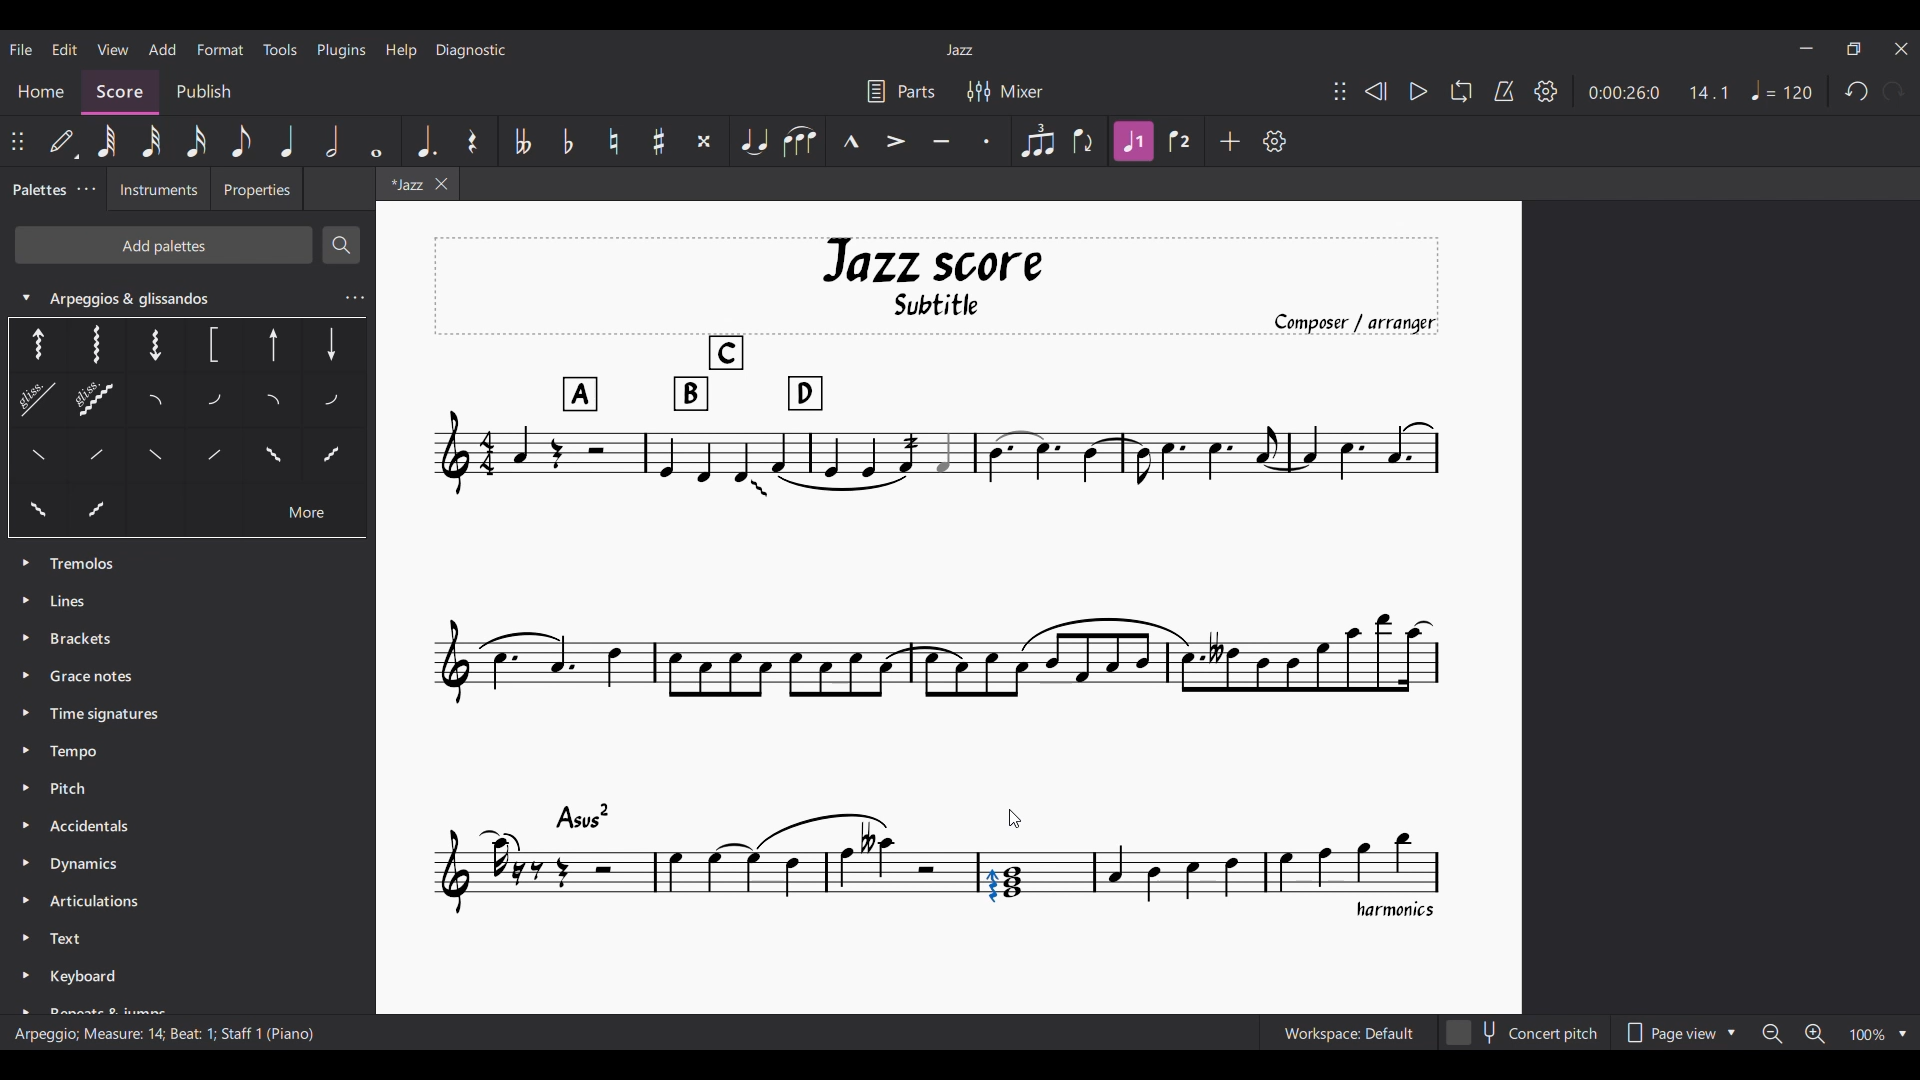  Describe the element at coordinates (1894, 91) in the screenshot. I see `Redo` at that location.